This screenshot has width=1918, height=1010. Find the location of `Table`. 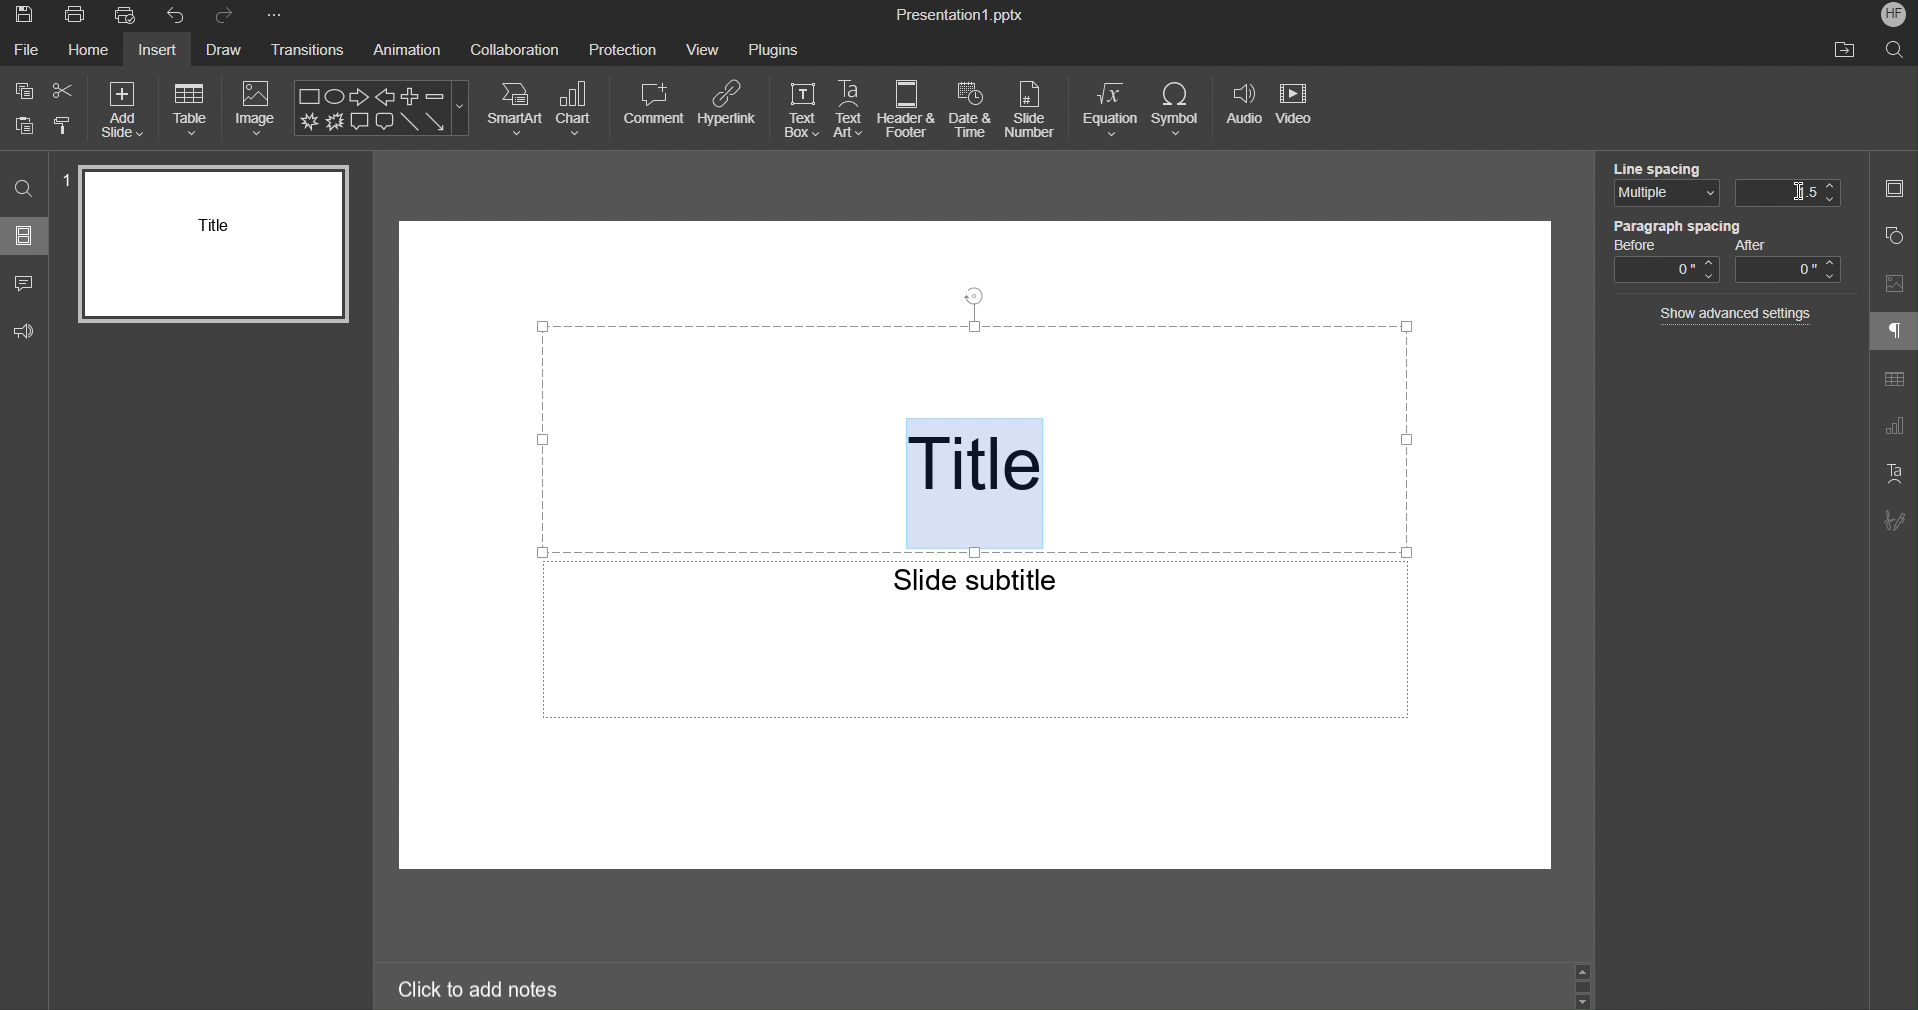

Table is located at coordinates (1893, 381).